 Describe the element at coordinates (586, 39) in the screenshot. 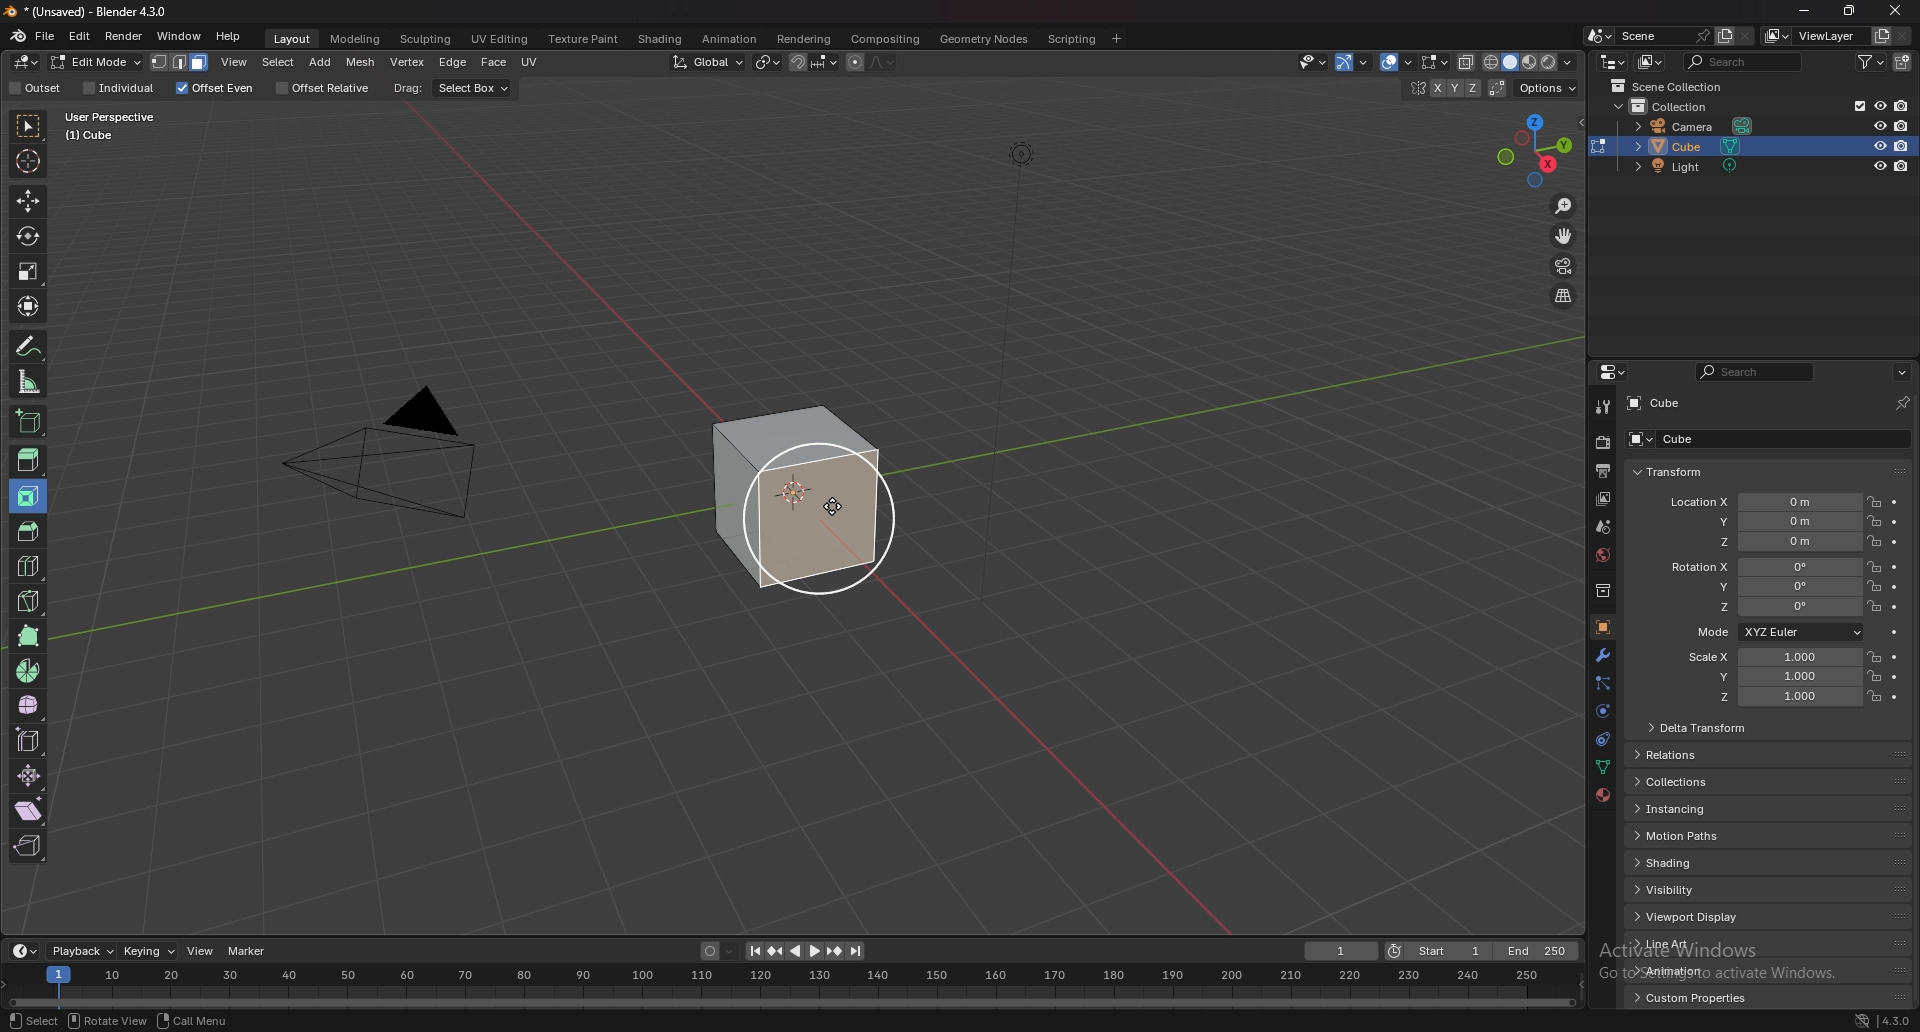

I see `texture paint` at that location.